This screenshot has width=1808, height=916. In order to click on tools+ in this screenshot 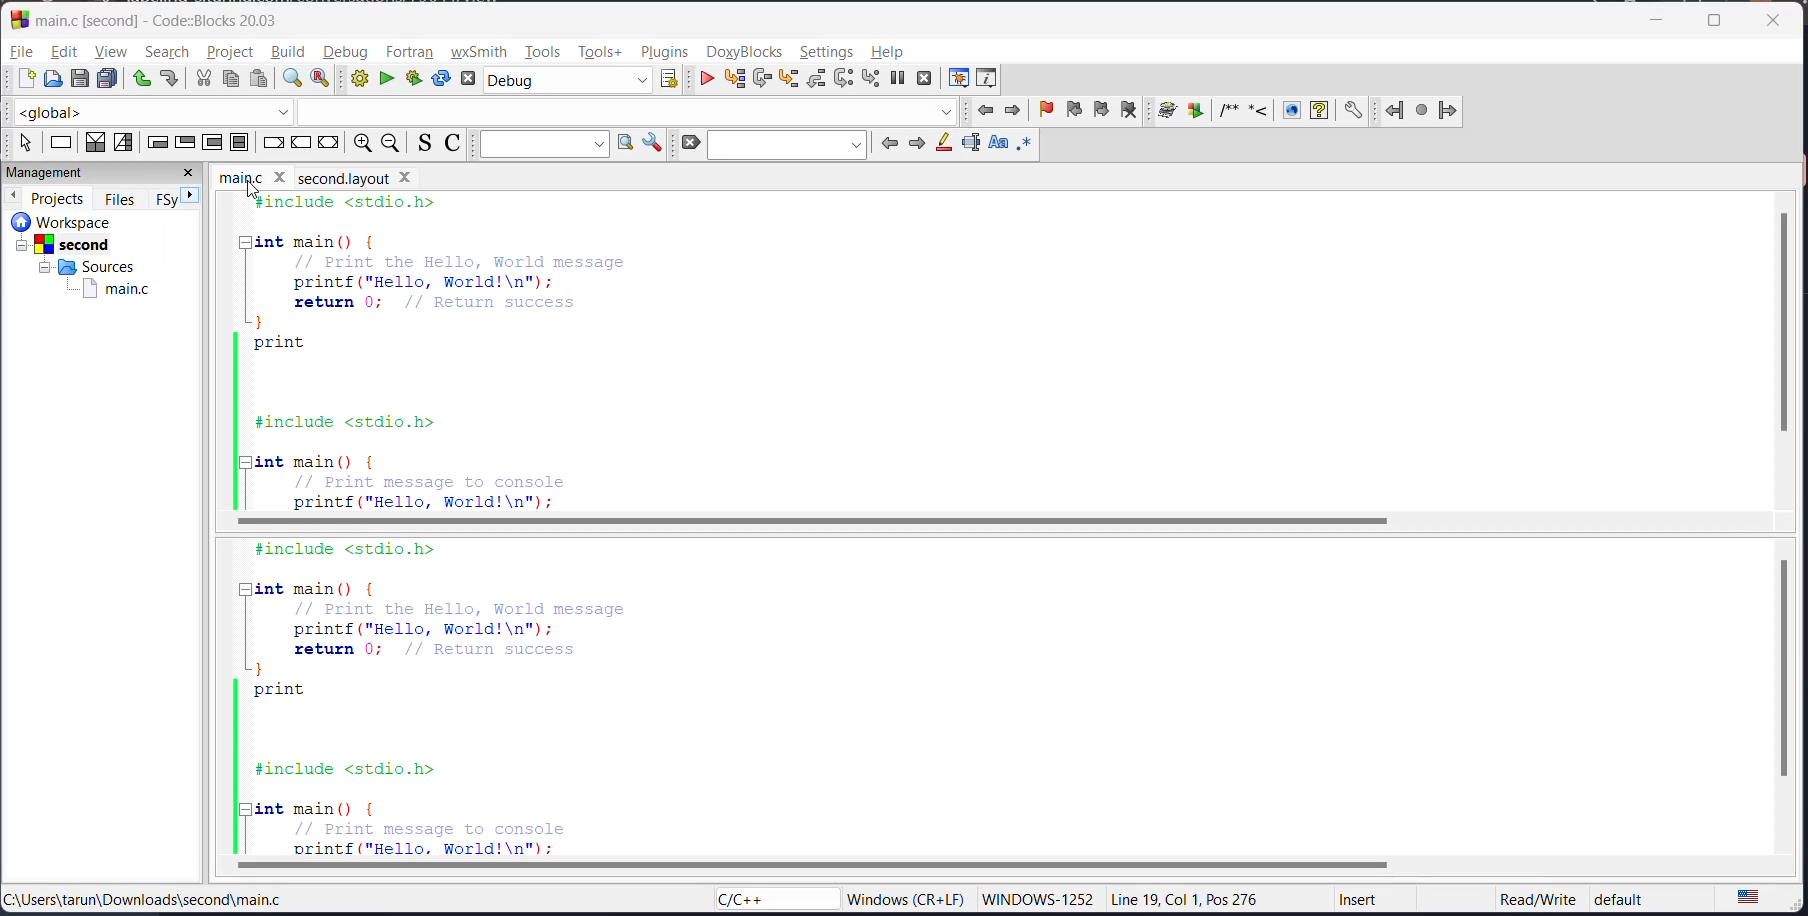, I will do `click(599, 53)`.